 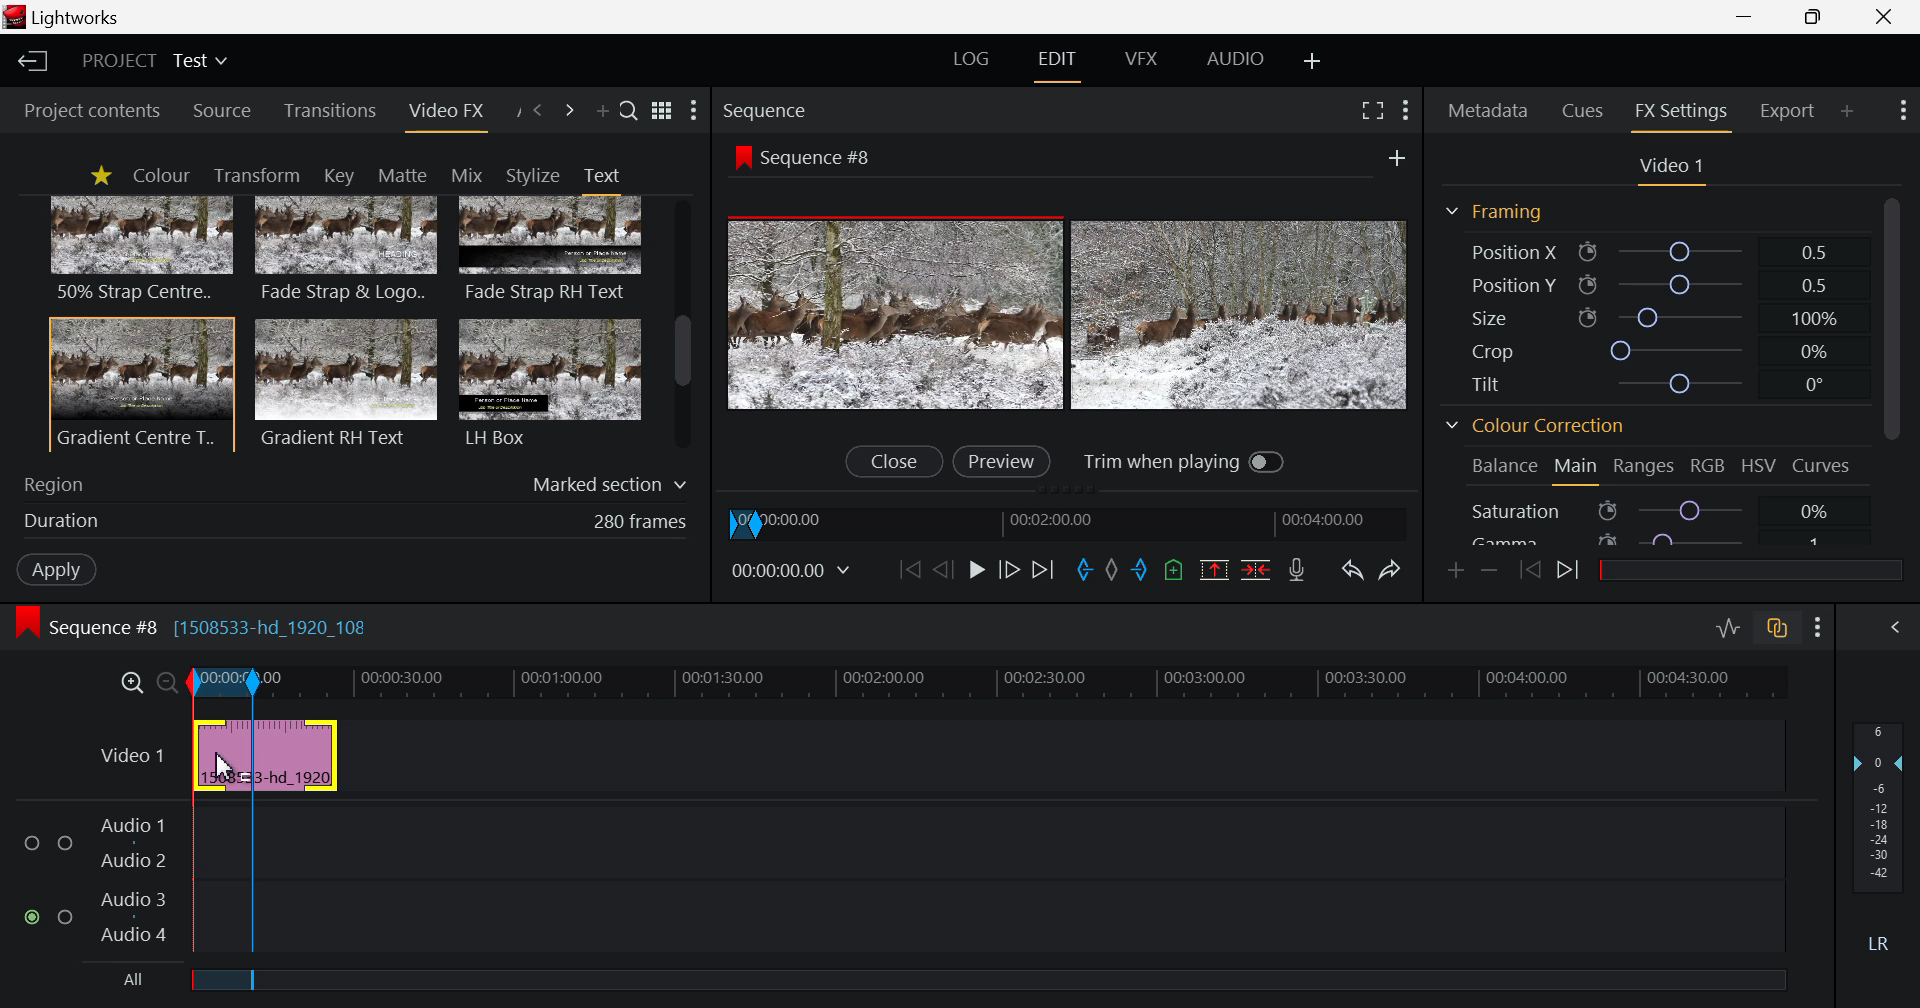 I want to click on Trim when playing, so click(x=1185, y=461).